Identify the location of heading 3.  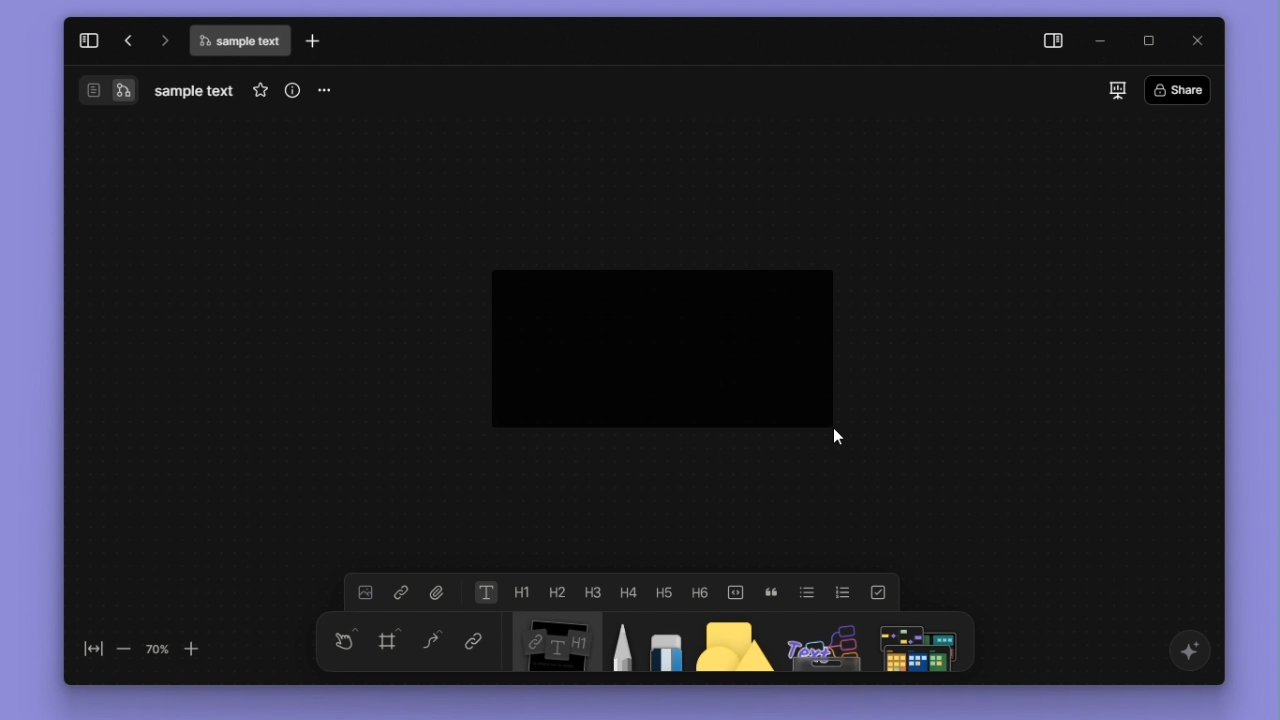
(592, 590).